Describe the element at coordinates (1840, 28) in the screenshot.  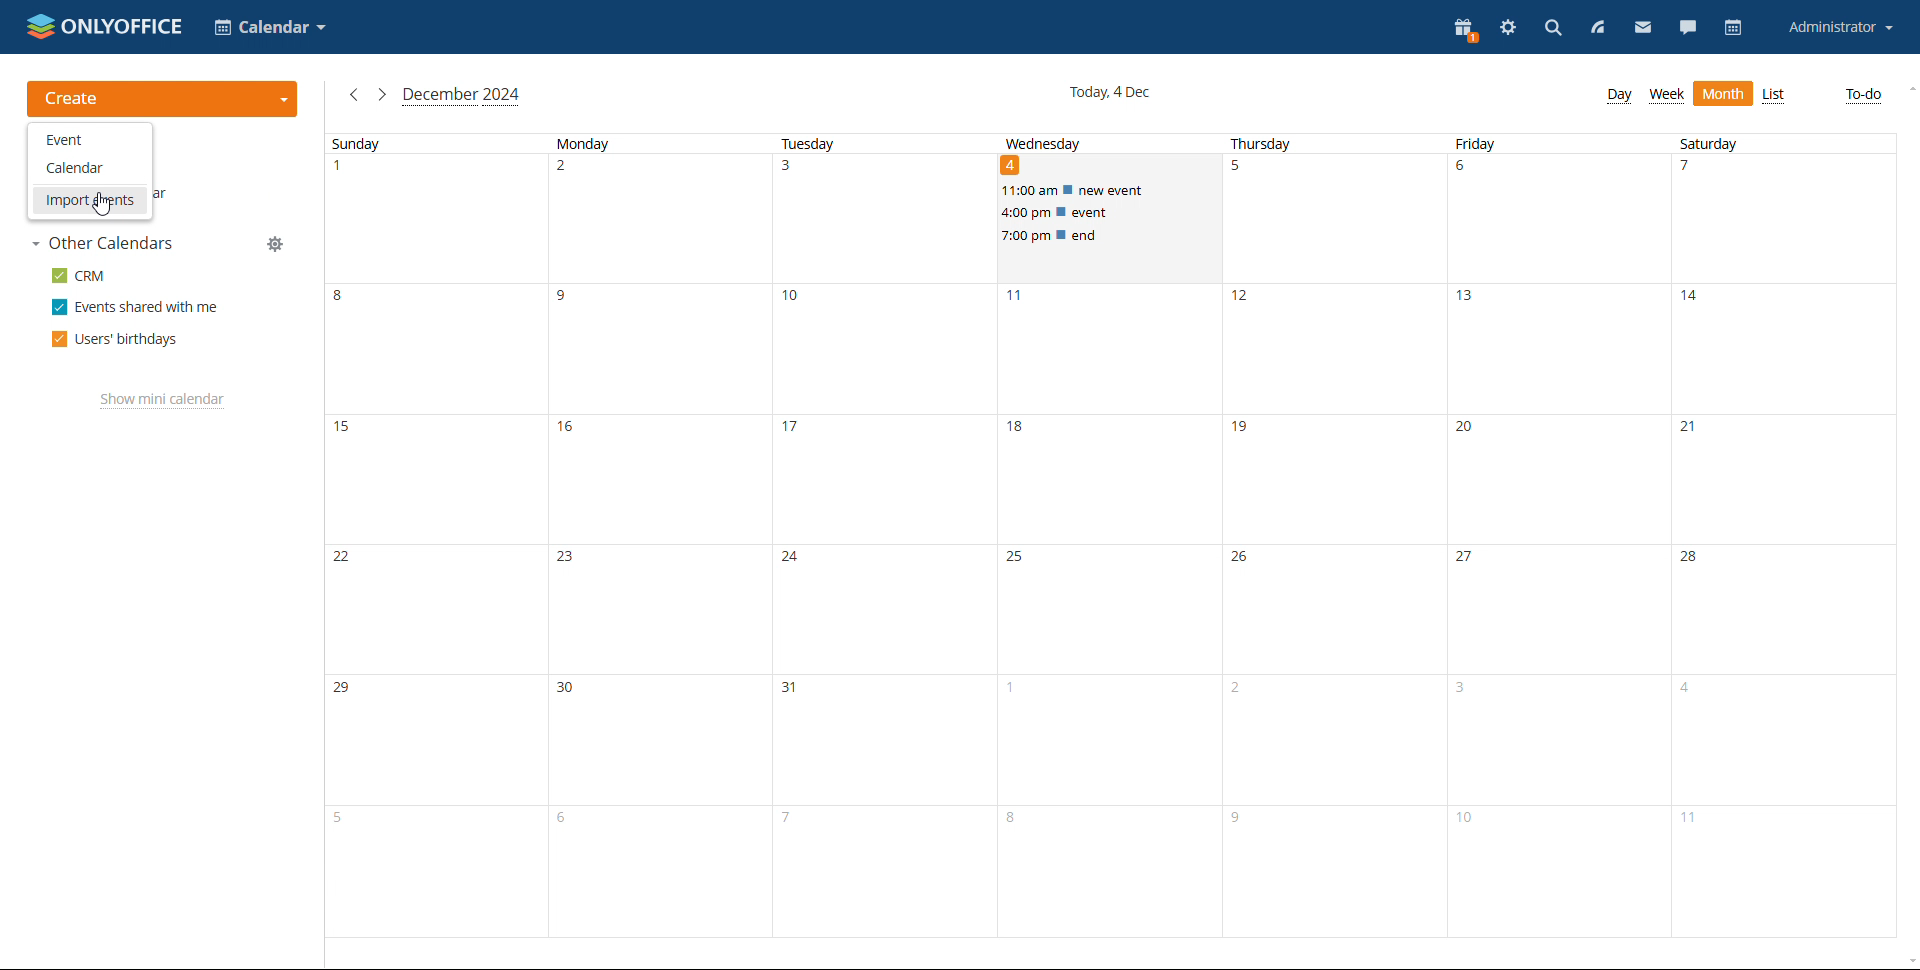
I see `account` at that location.